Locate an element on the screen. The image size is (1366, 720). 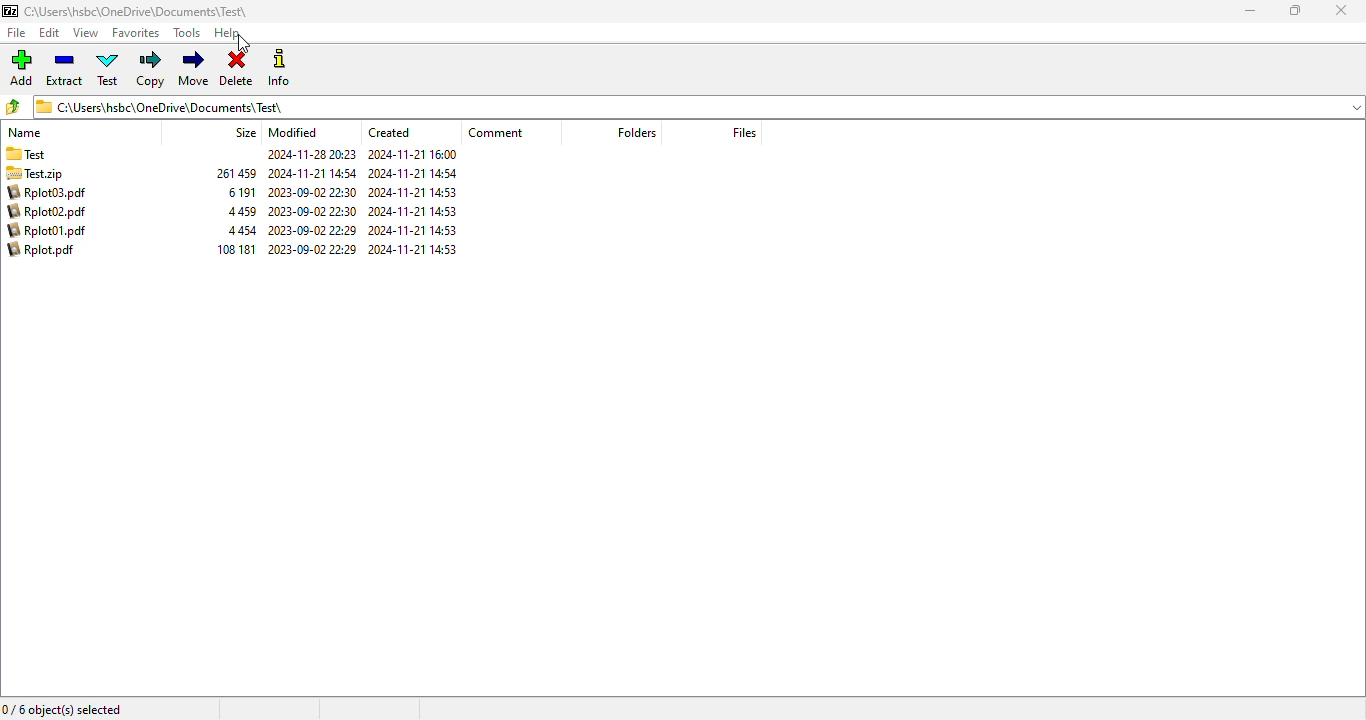
2024-11-21 14:53 is located at coordinates (417, 193).